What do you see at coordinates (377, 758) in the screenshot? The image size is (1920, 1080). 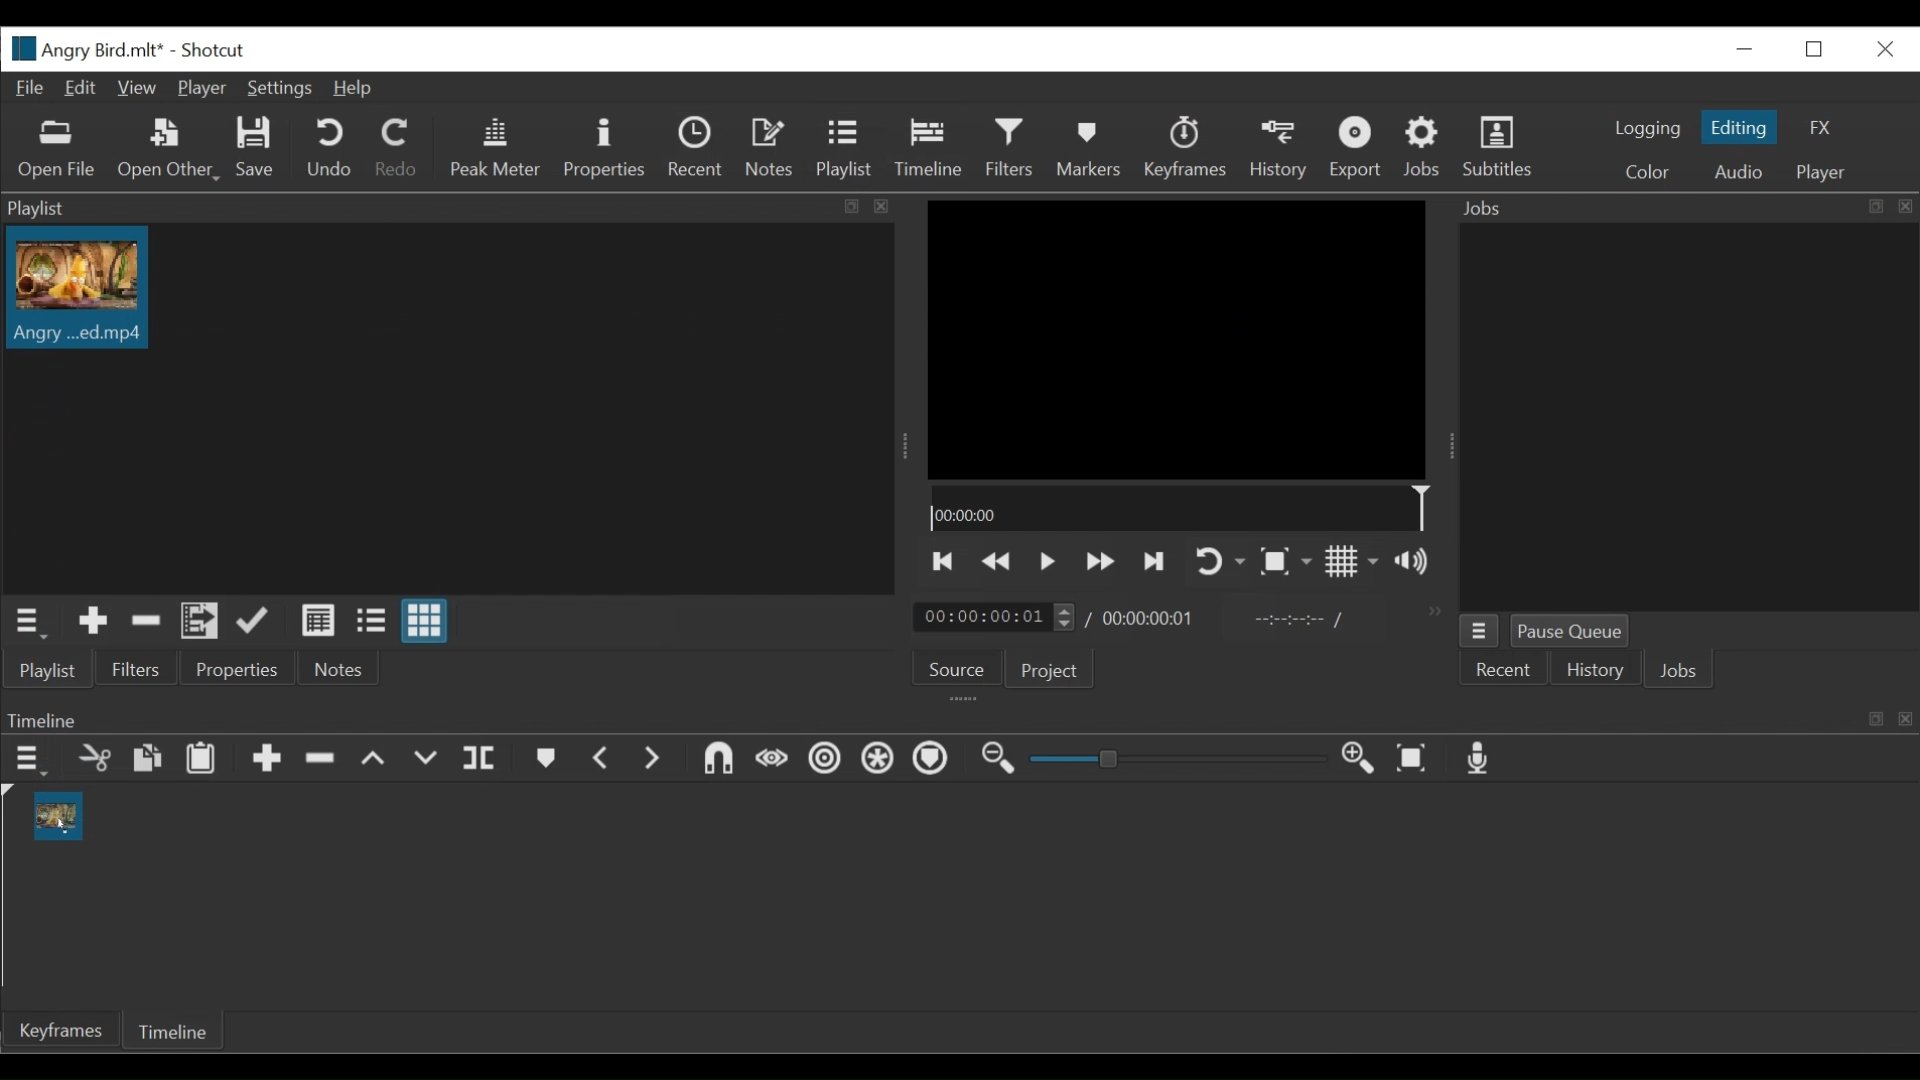 I see `Lift` at bounding box center [377, 758].